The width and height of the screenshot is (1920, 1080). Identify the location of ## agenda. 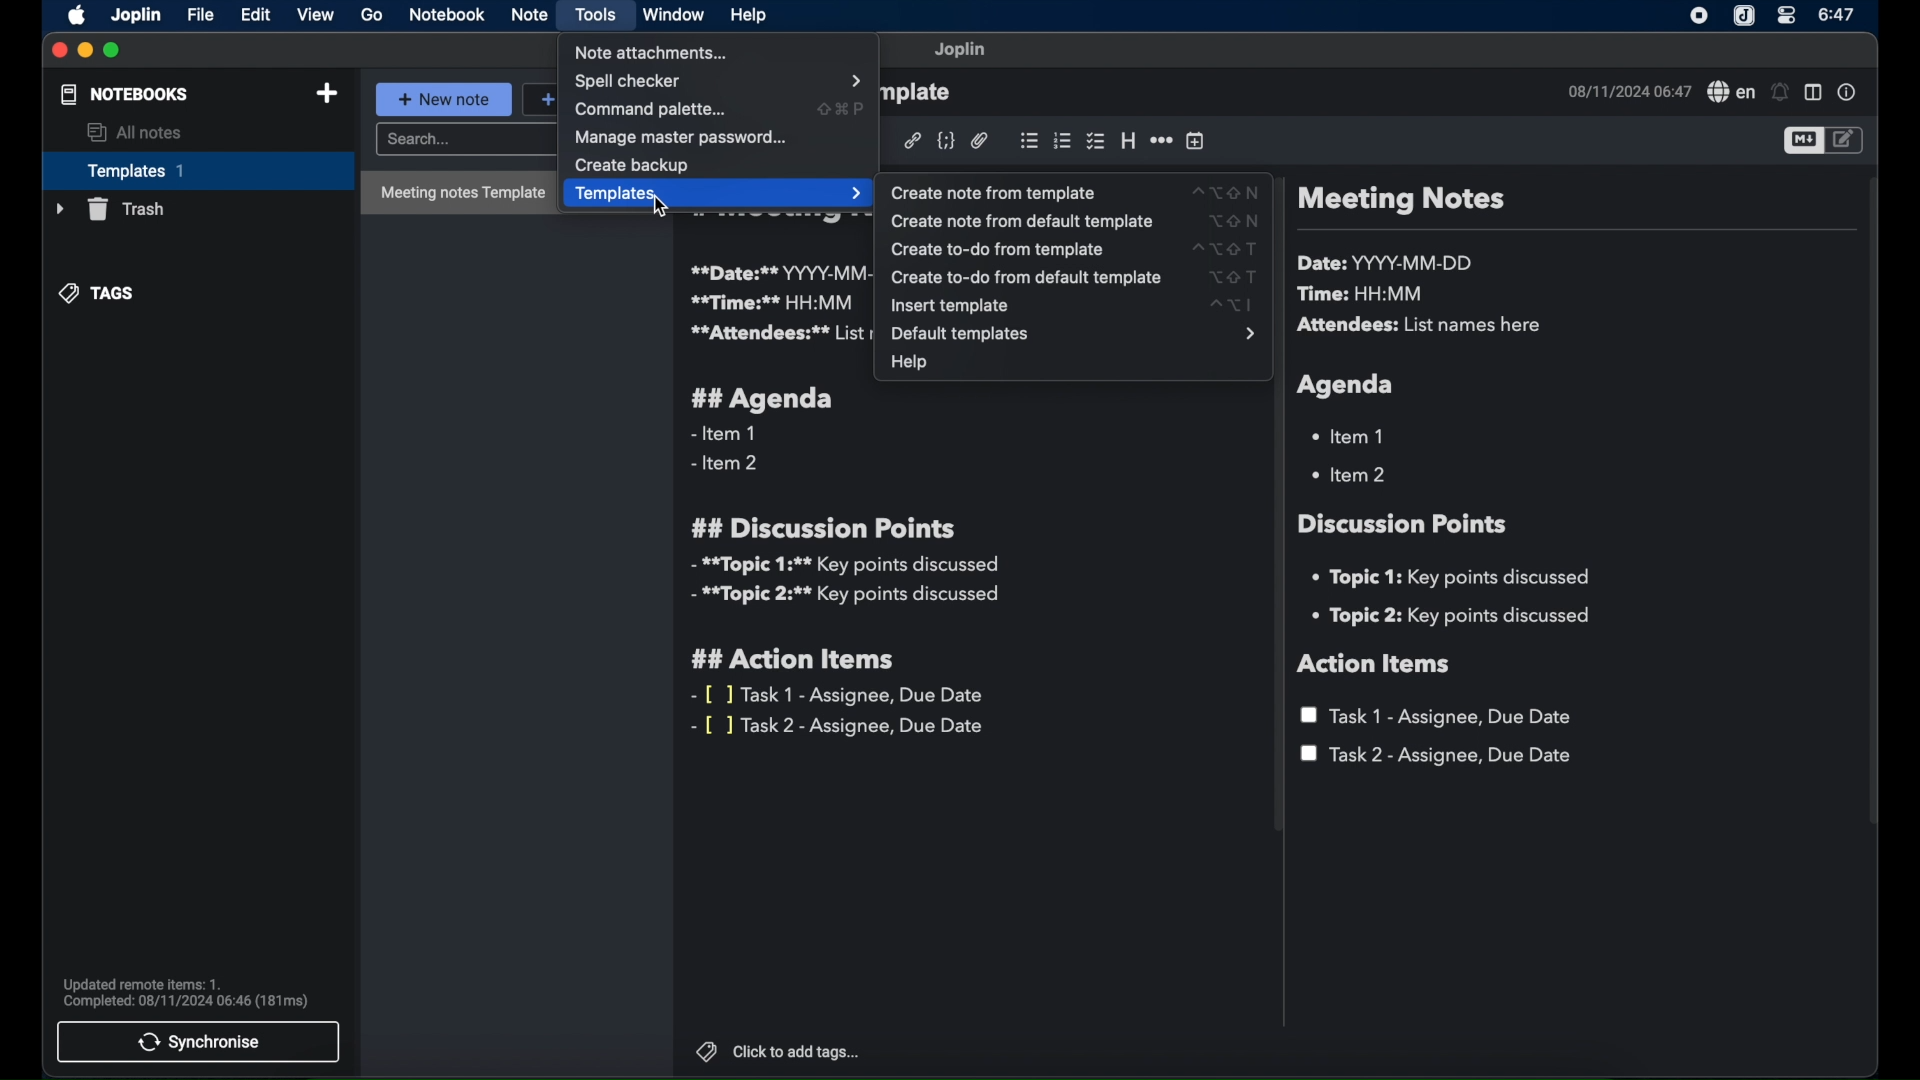
(763, 399).